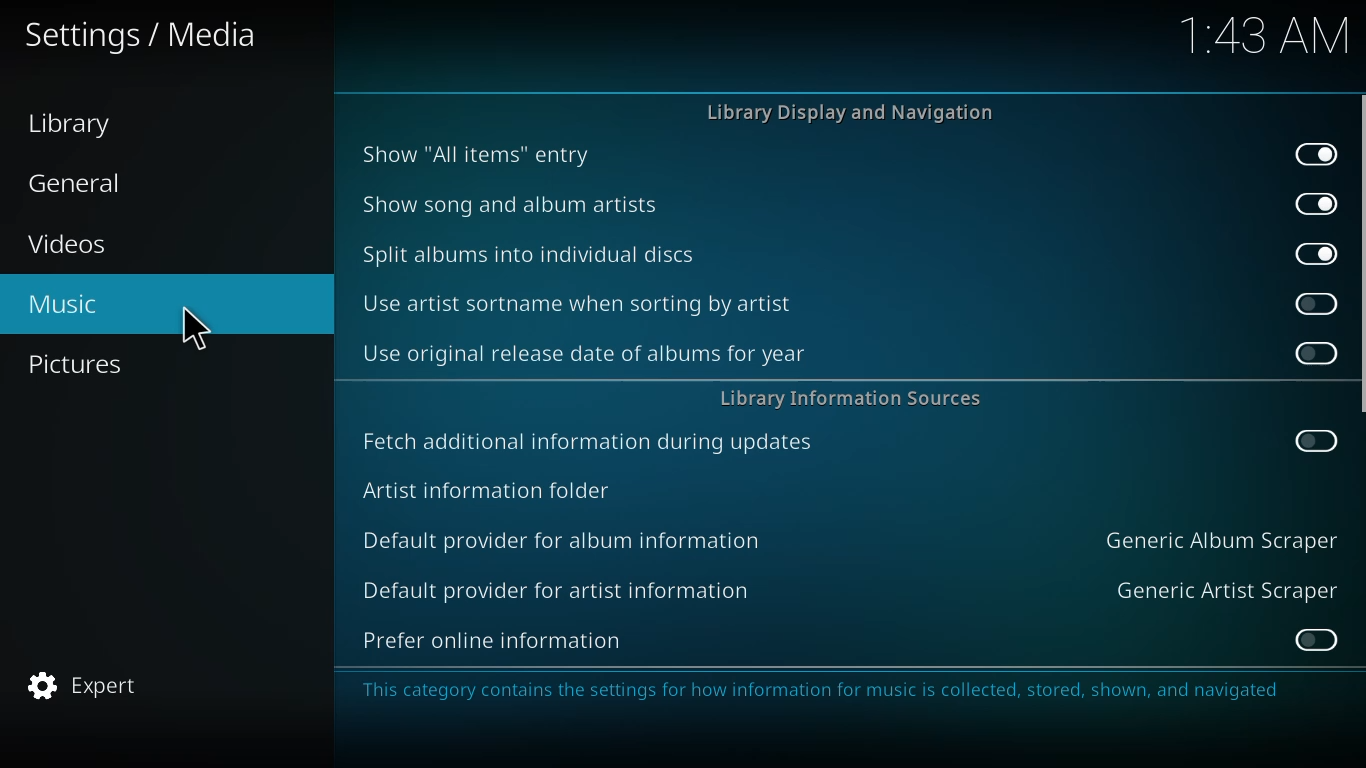 The image size is (1366, 768). I want to click on library, so click(69, 125).